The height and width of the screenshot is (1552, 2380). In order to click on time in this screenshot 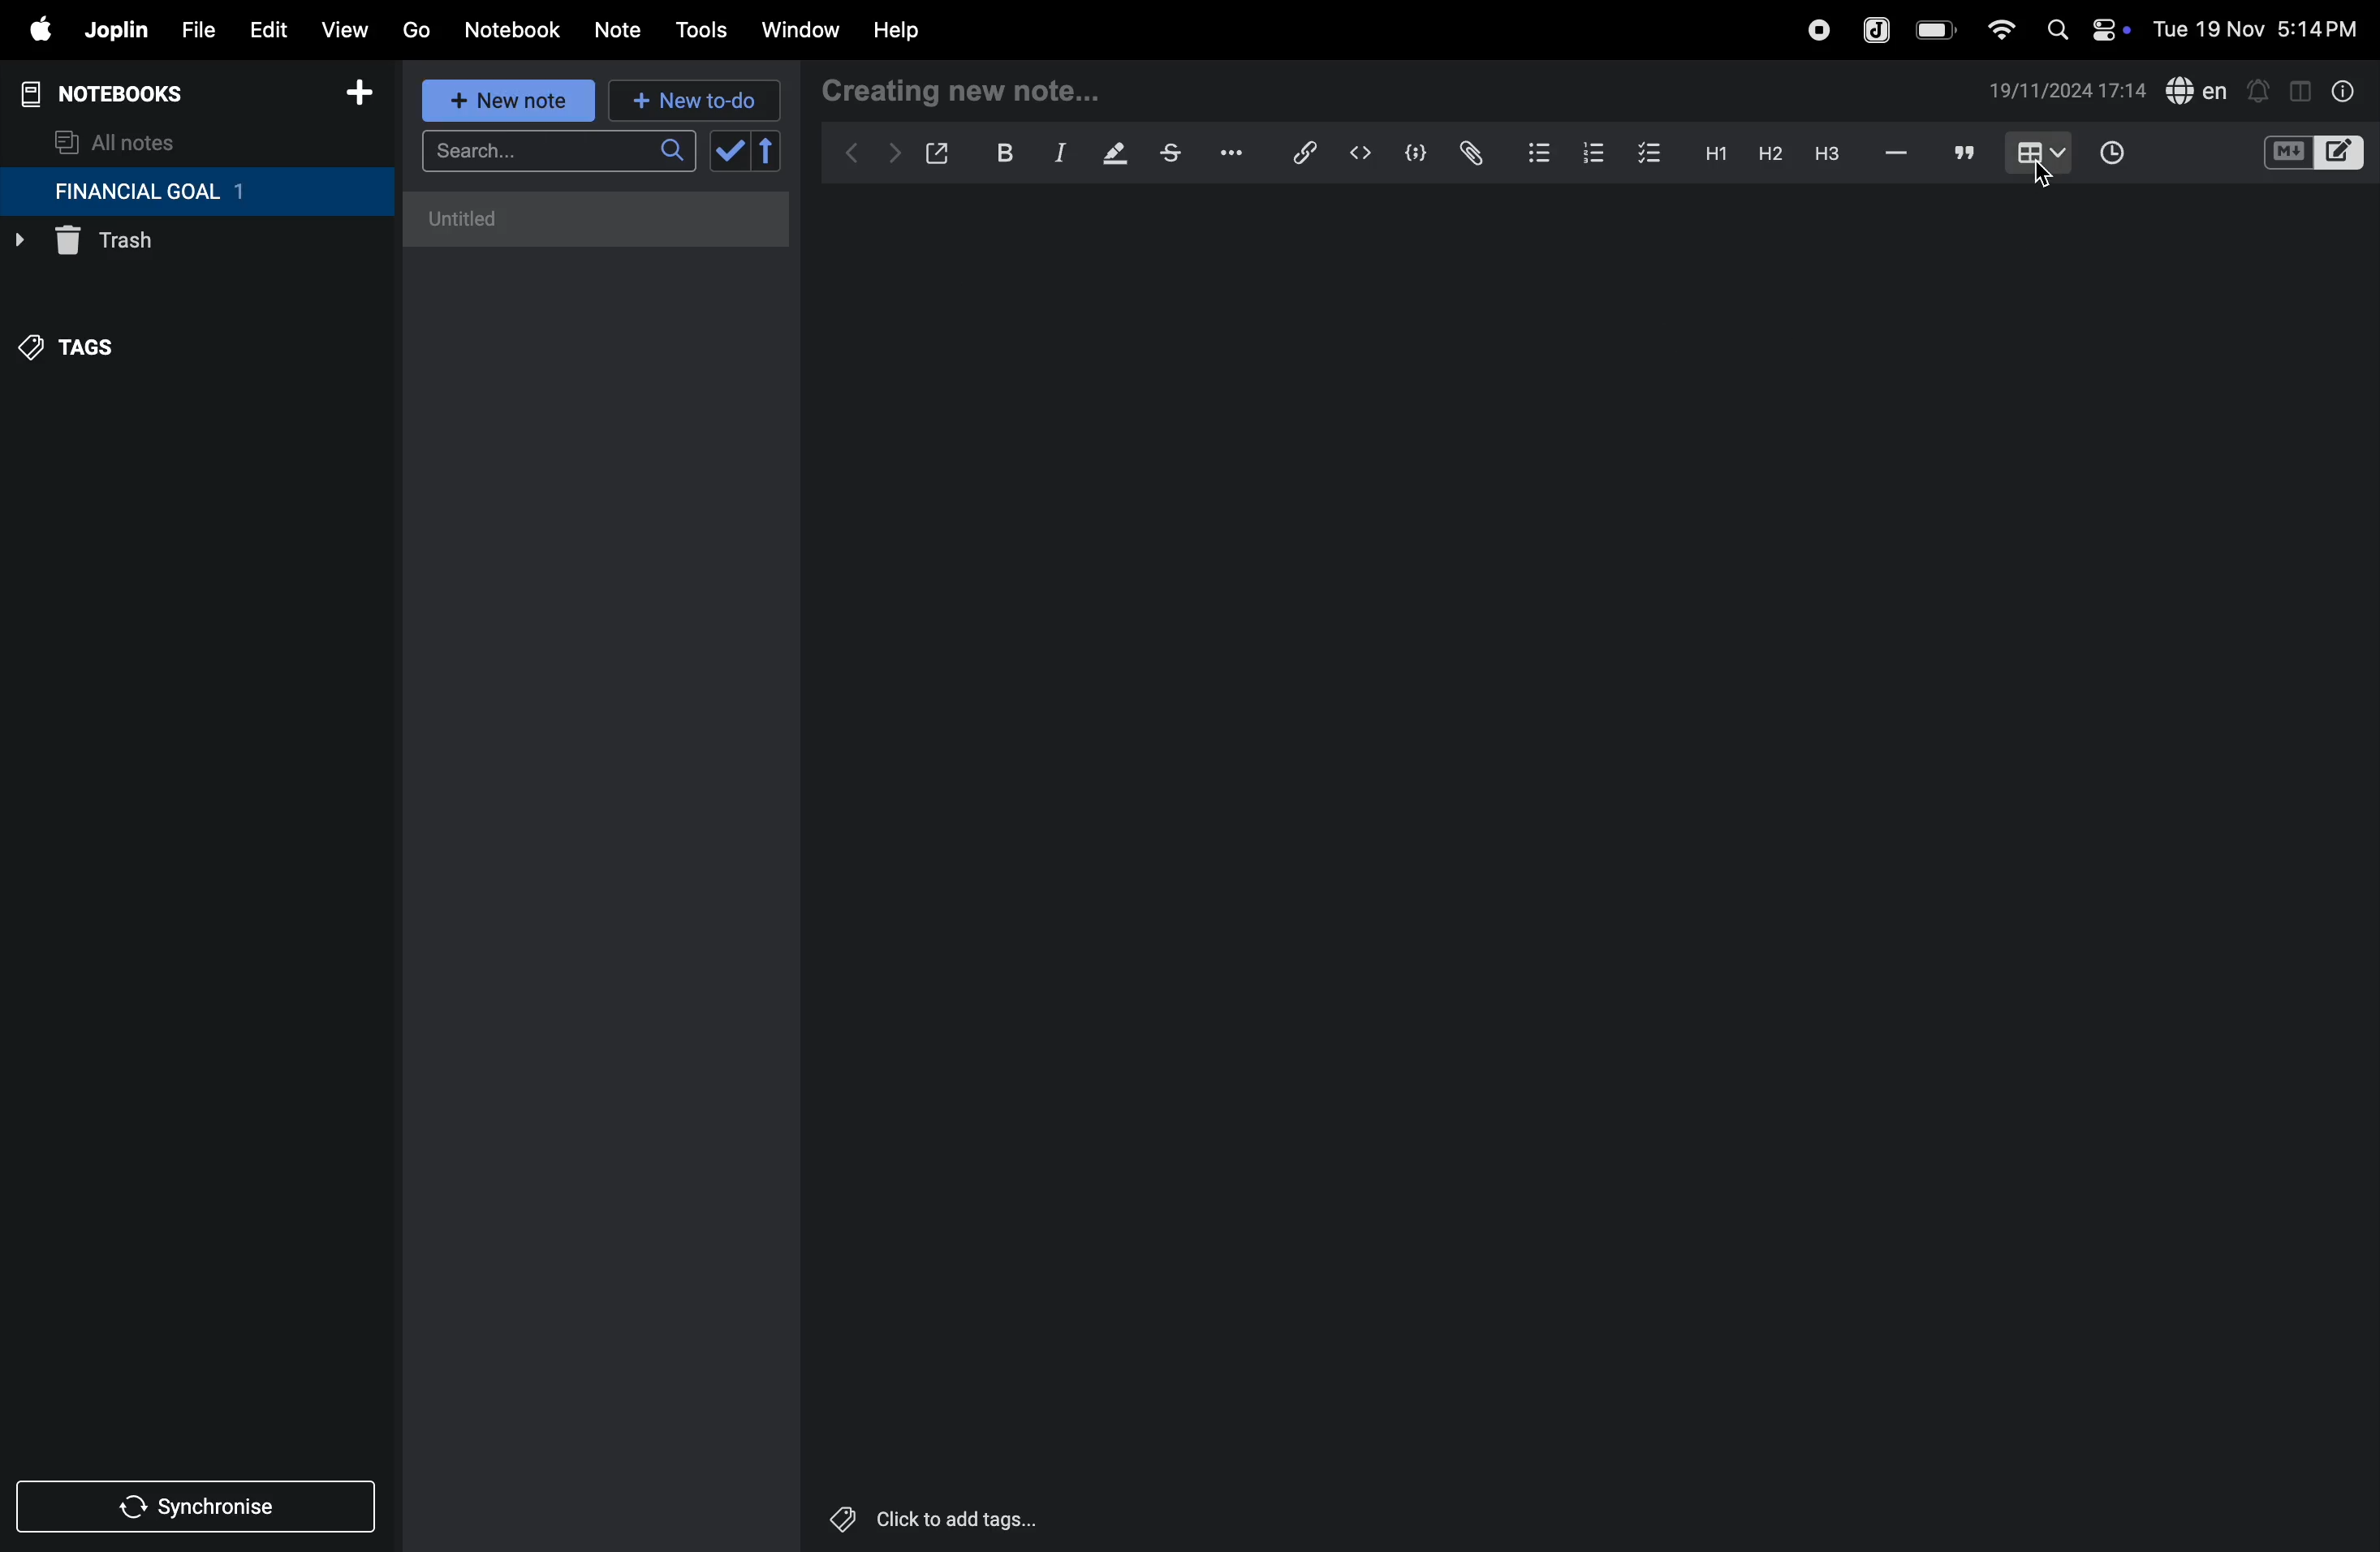, I will do `click(2125, 155)`.